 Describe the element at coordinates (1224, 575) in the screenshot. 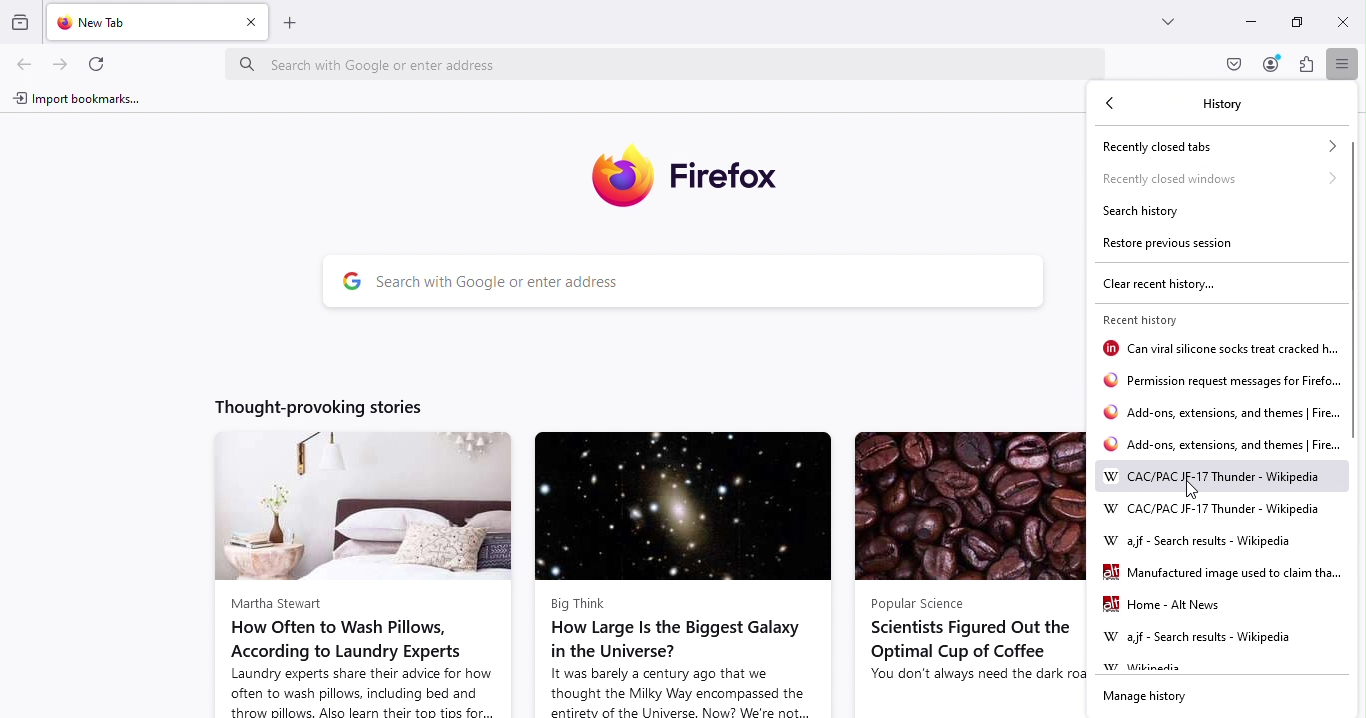

I see `webpage link` at that location.